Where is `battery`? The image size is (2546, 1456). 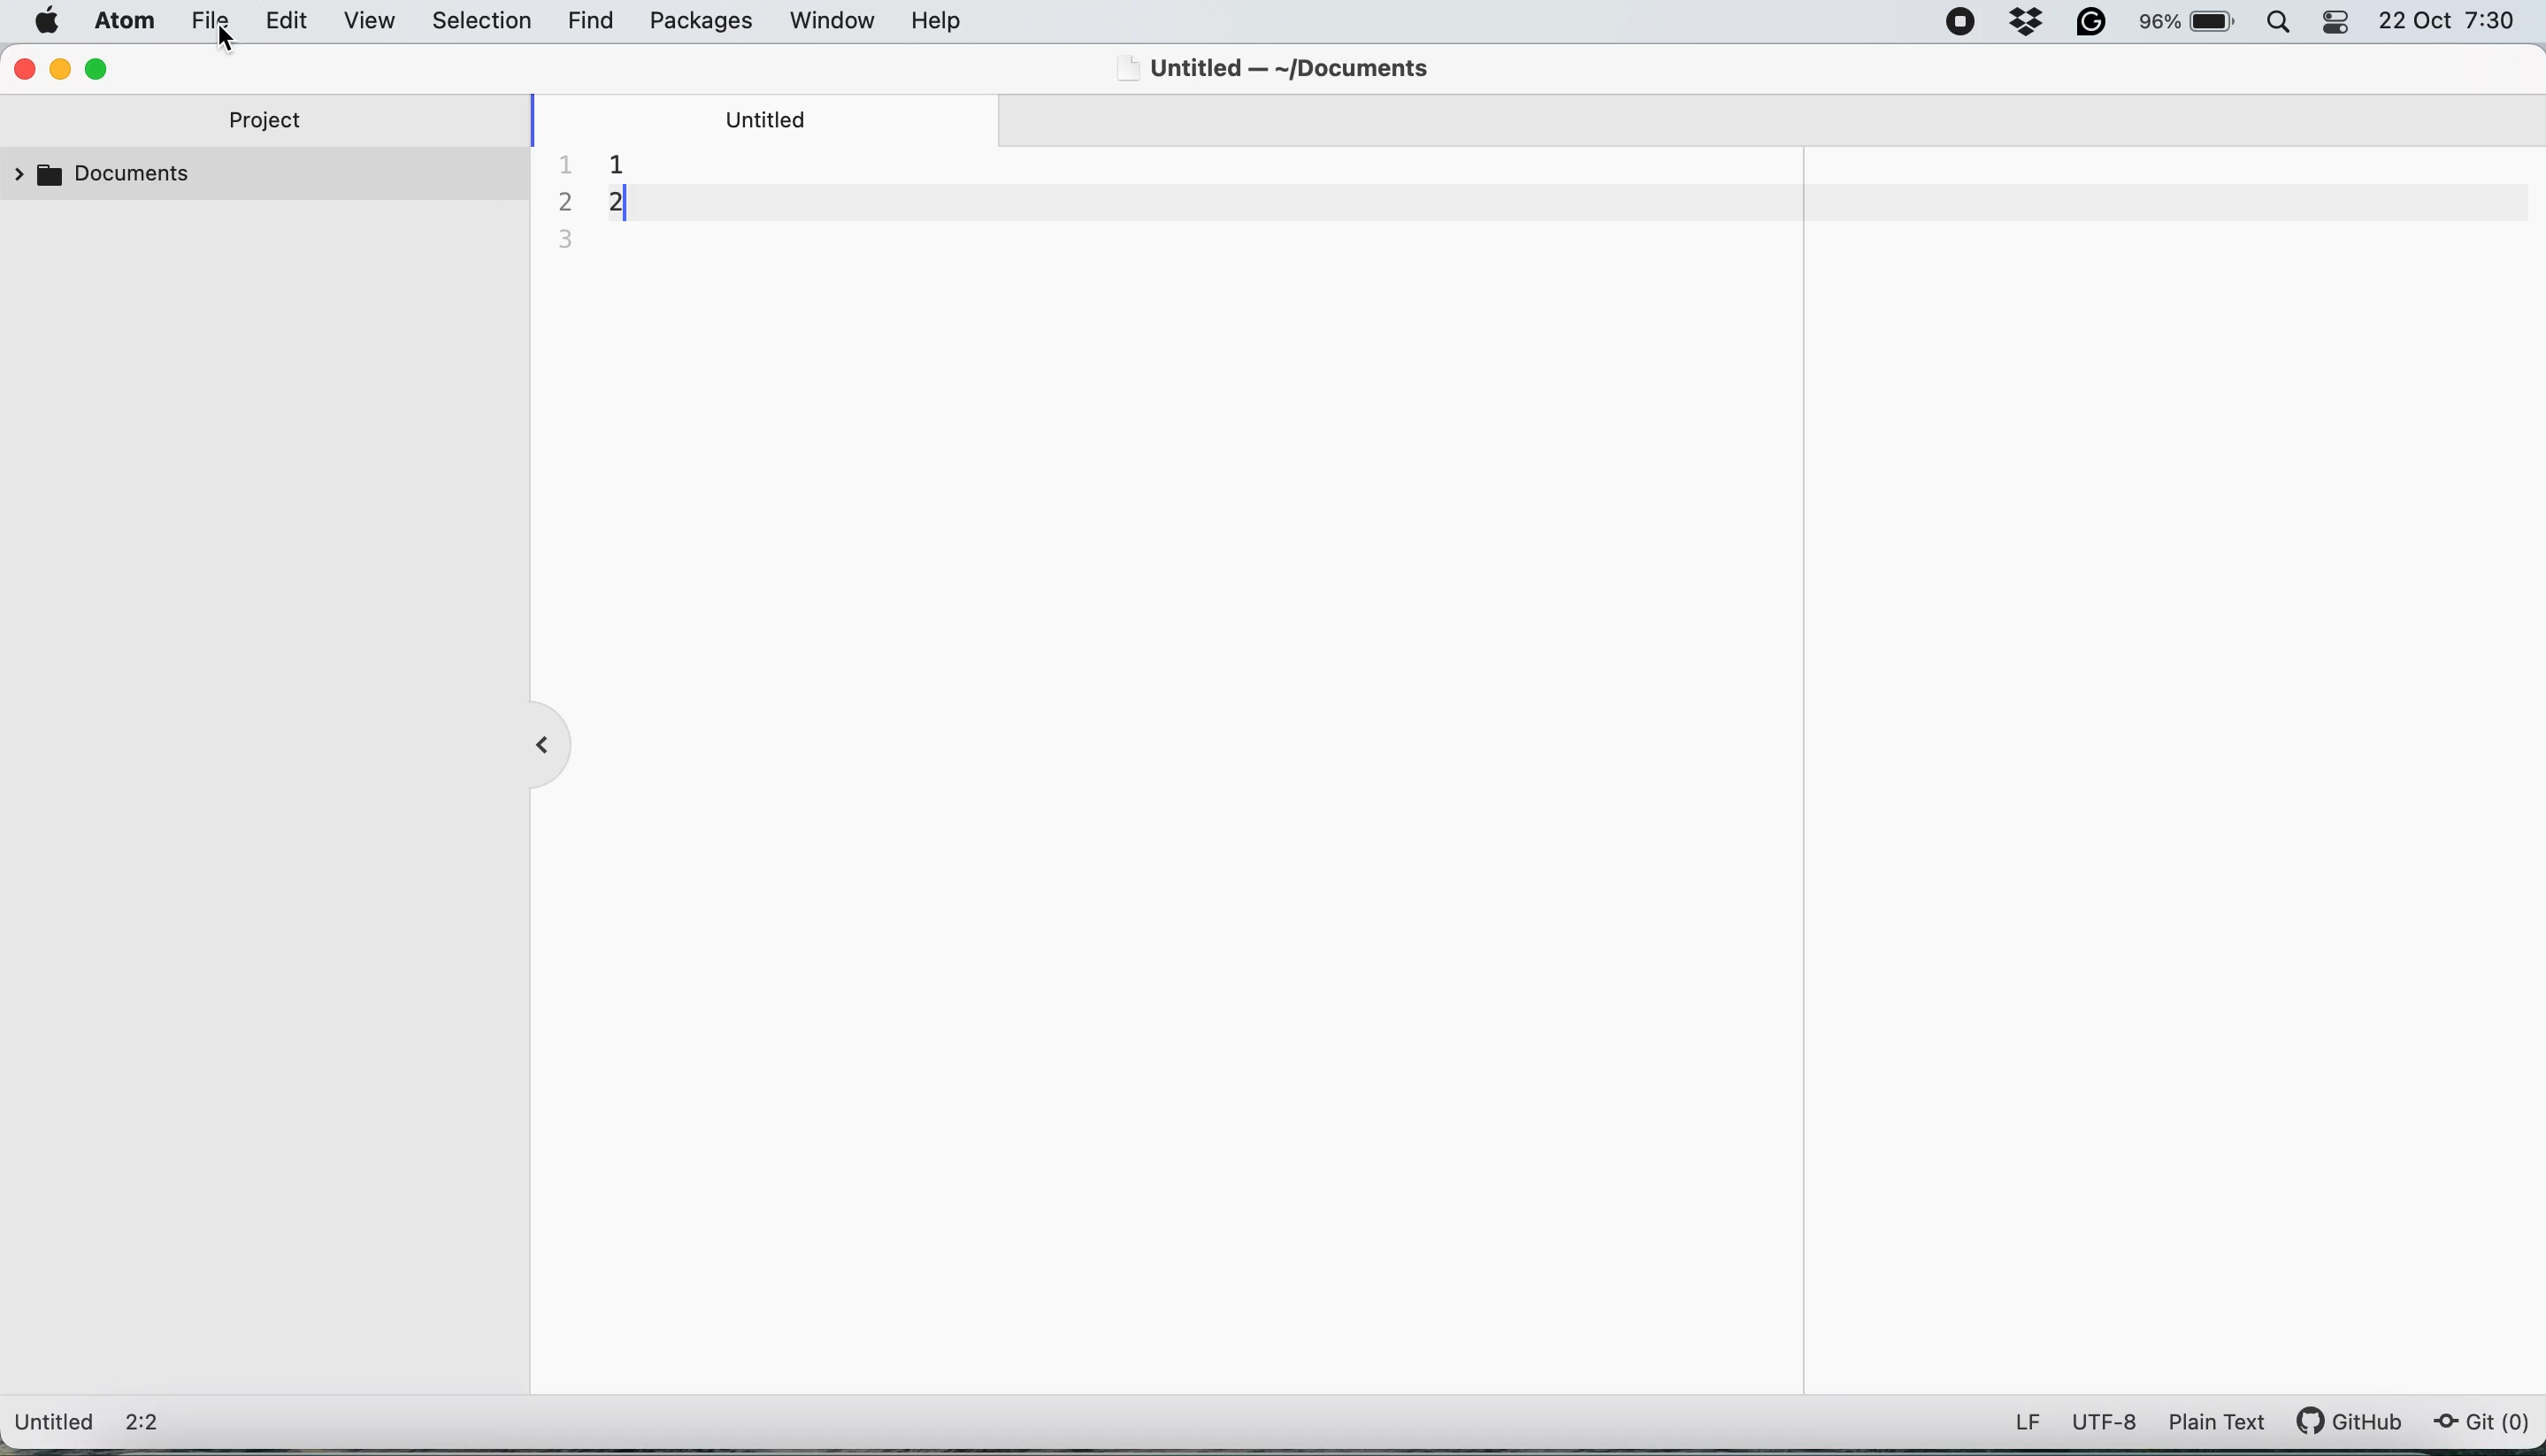
battery is located at coordinates (2184, 25).